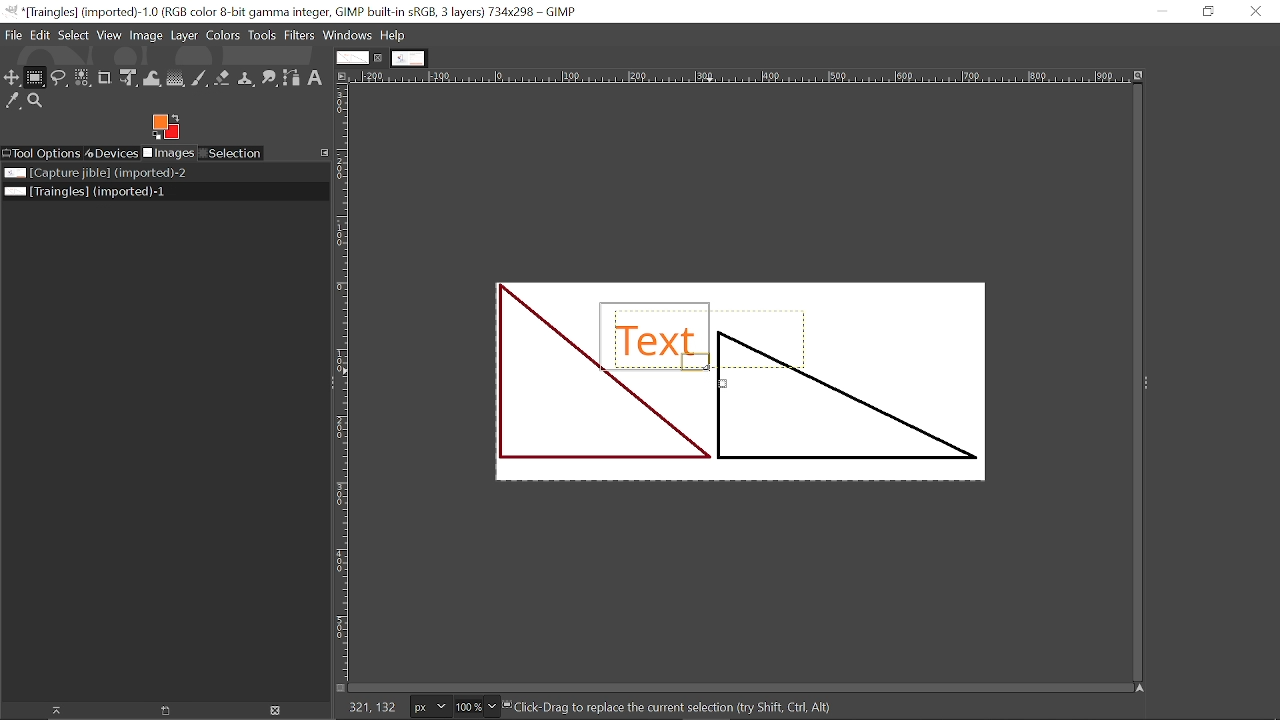 The image size is (1280, 720). I want to click on Smudge tool, so click(270, 80).